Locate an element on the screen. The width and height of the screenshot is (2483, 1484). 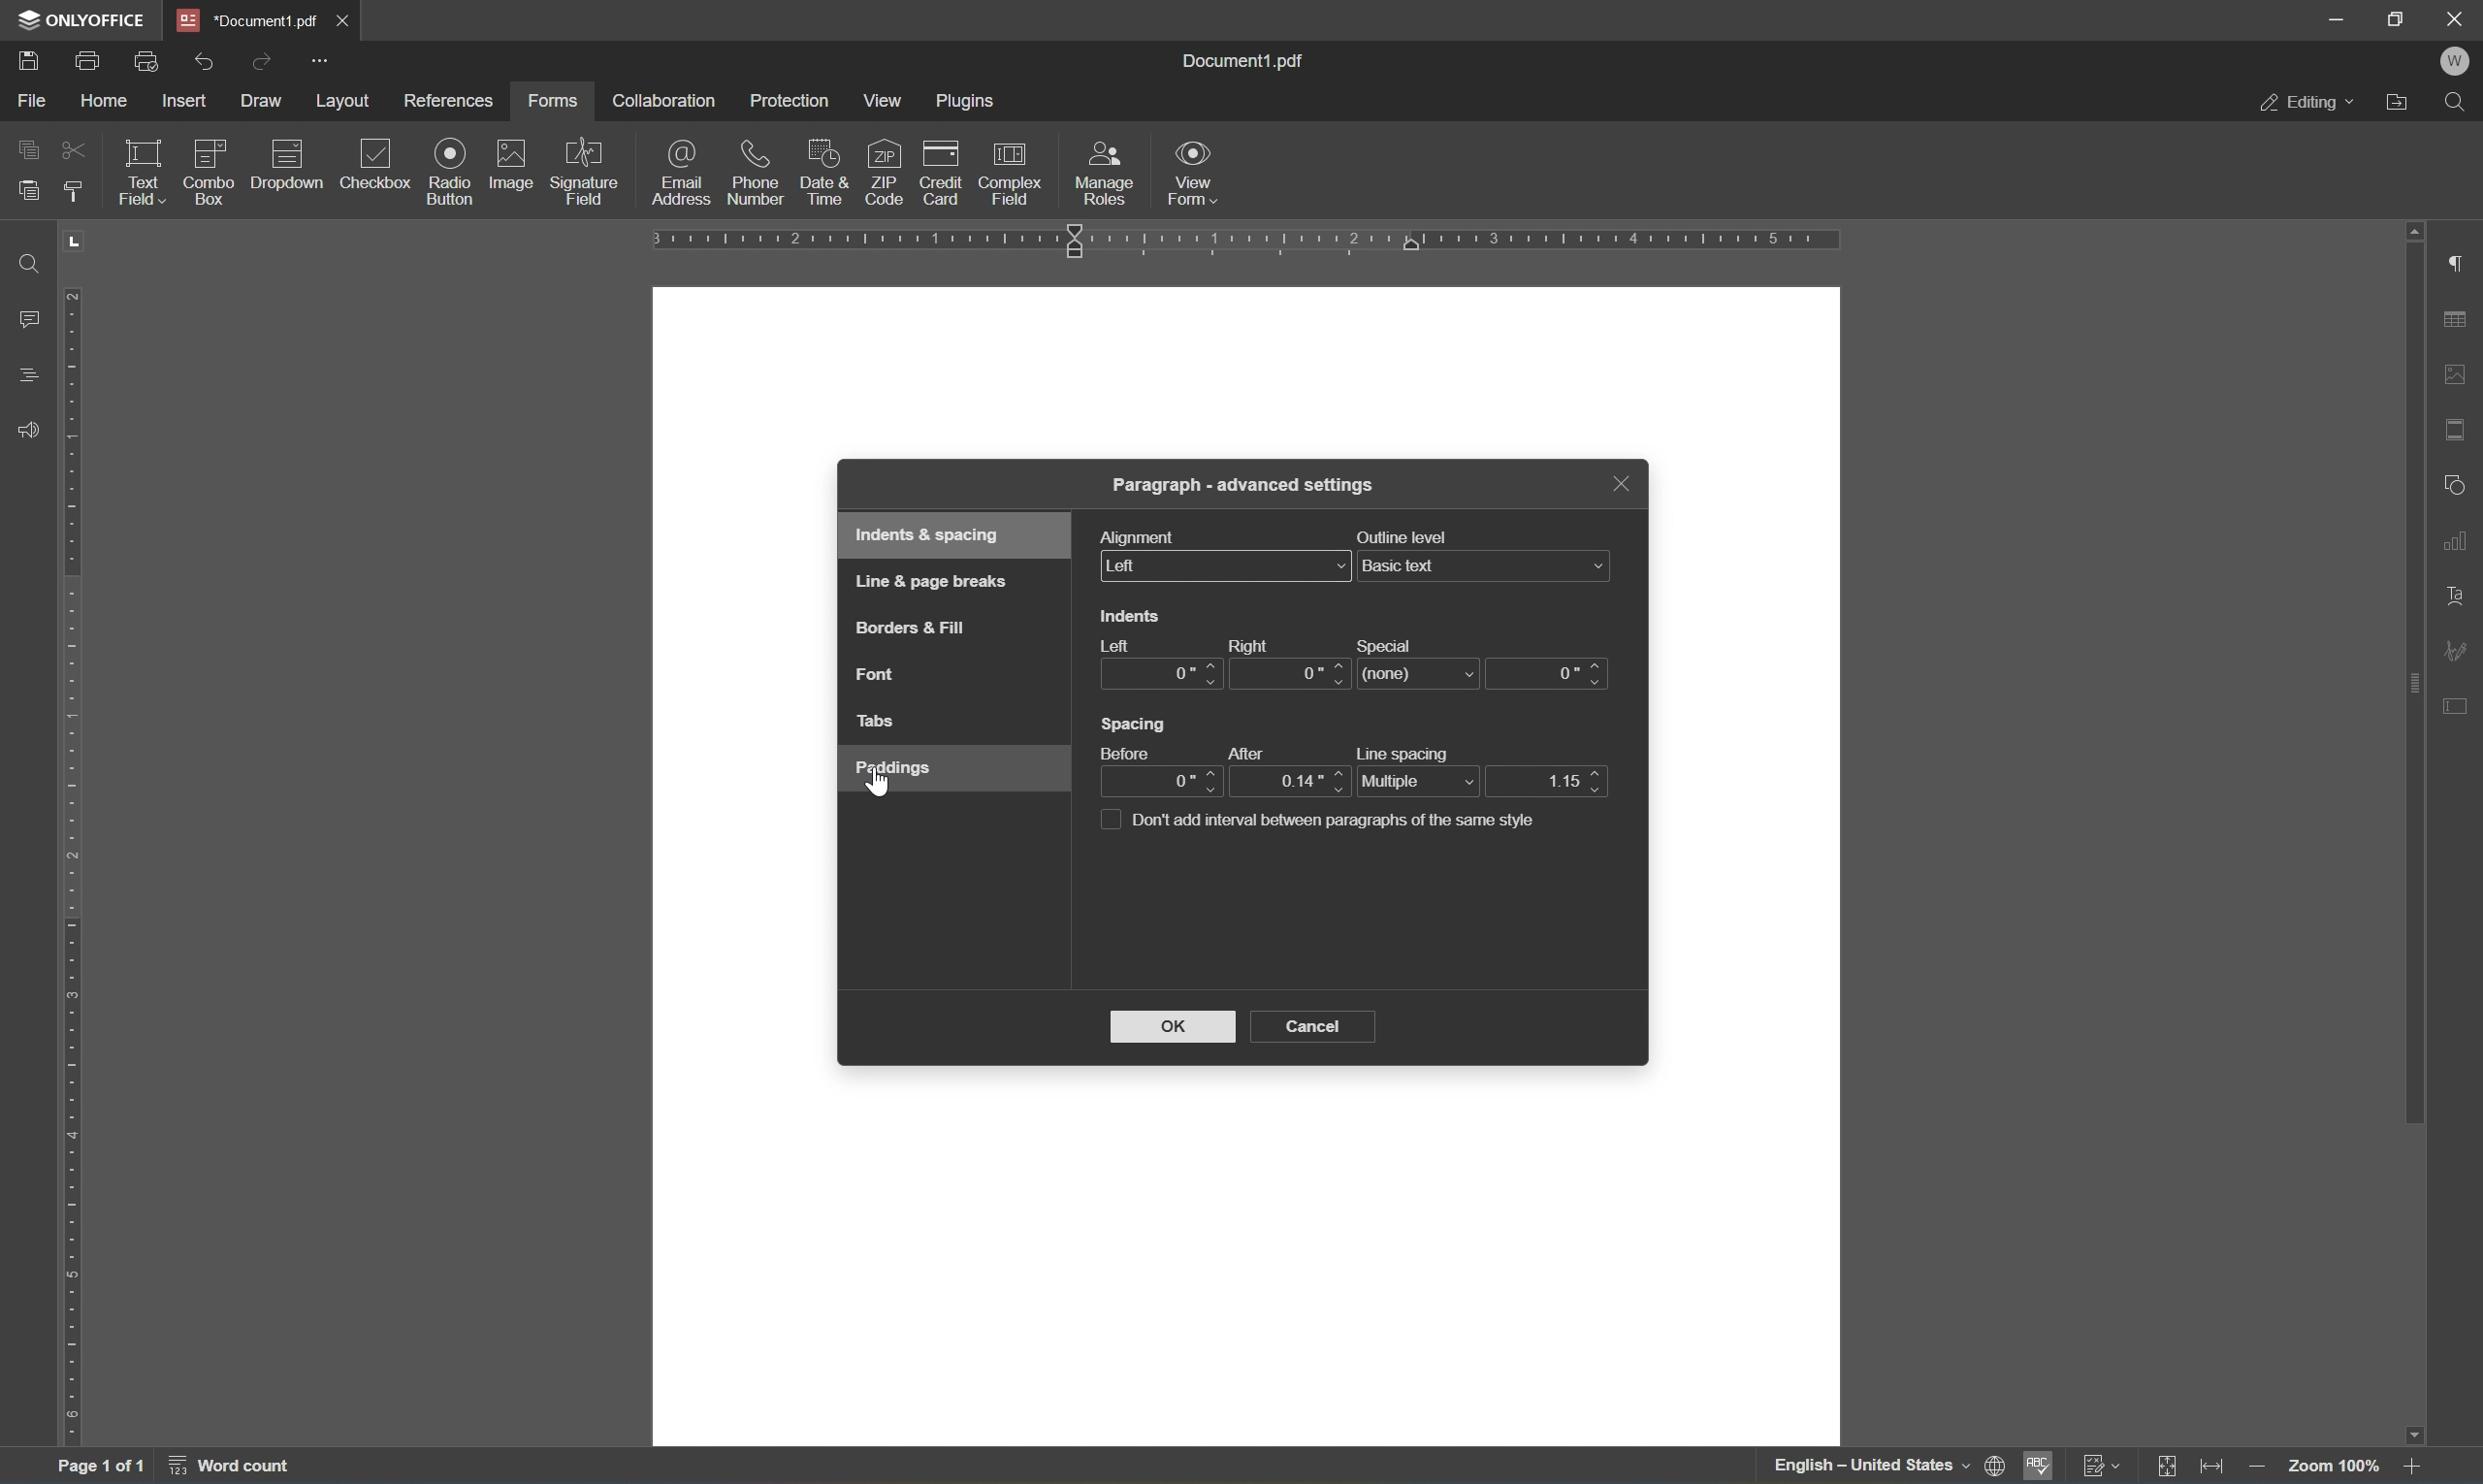
protection is located at coordinates (792, 100).